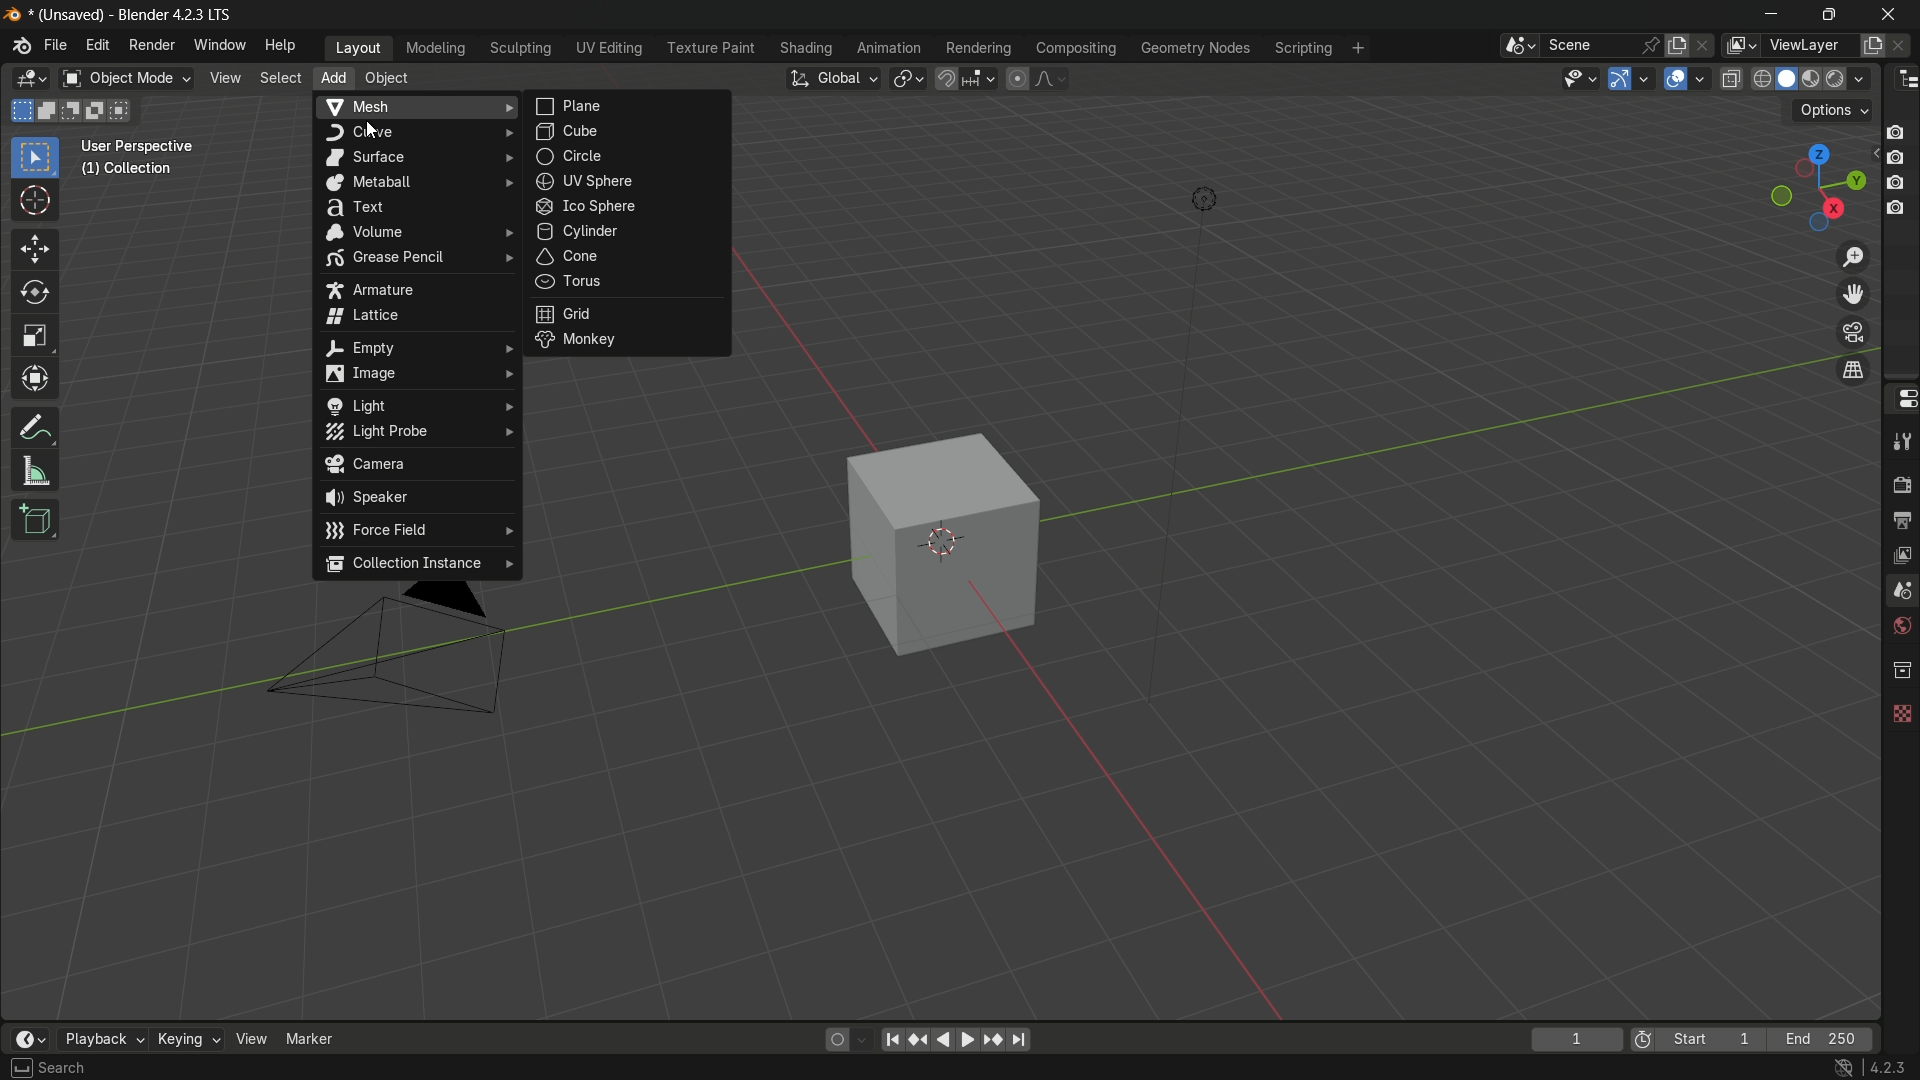  What do you see at coordinates (989, 1039) in the screenshot?
I see `jump to keyframe` at bounding box center [989, 1039].